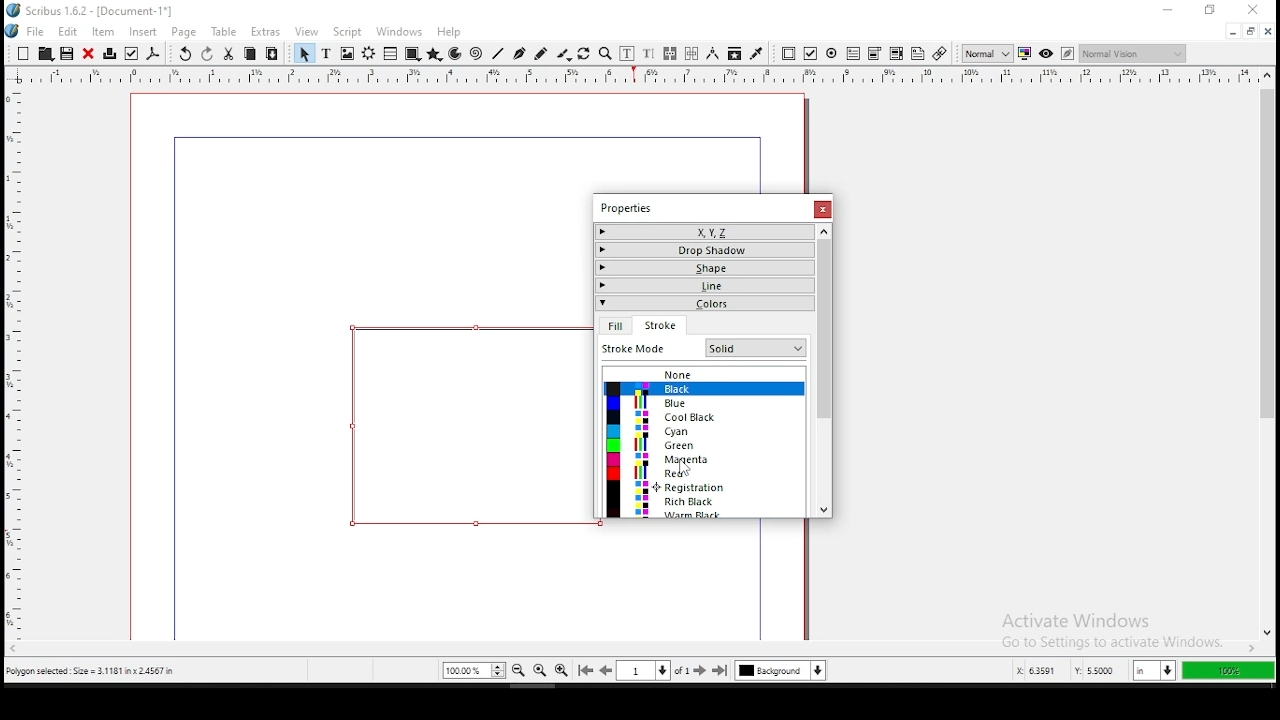 This screenshot has width=1280, height=720. I want to click on save, so click(66, 53).